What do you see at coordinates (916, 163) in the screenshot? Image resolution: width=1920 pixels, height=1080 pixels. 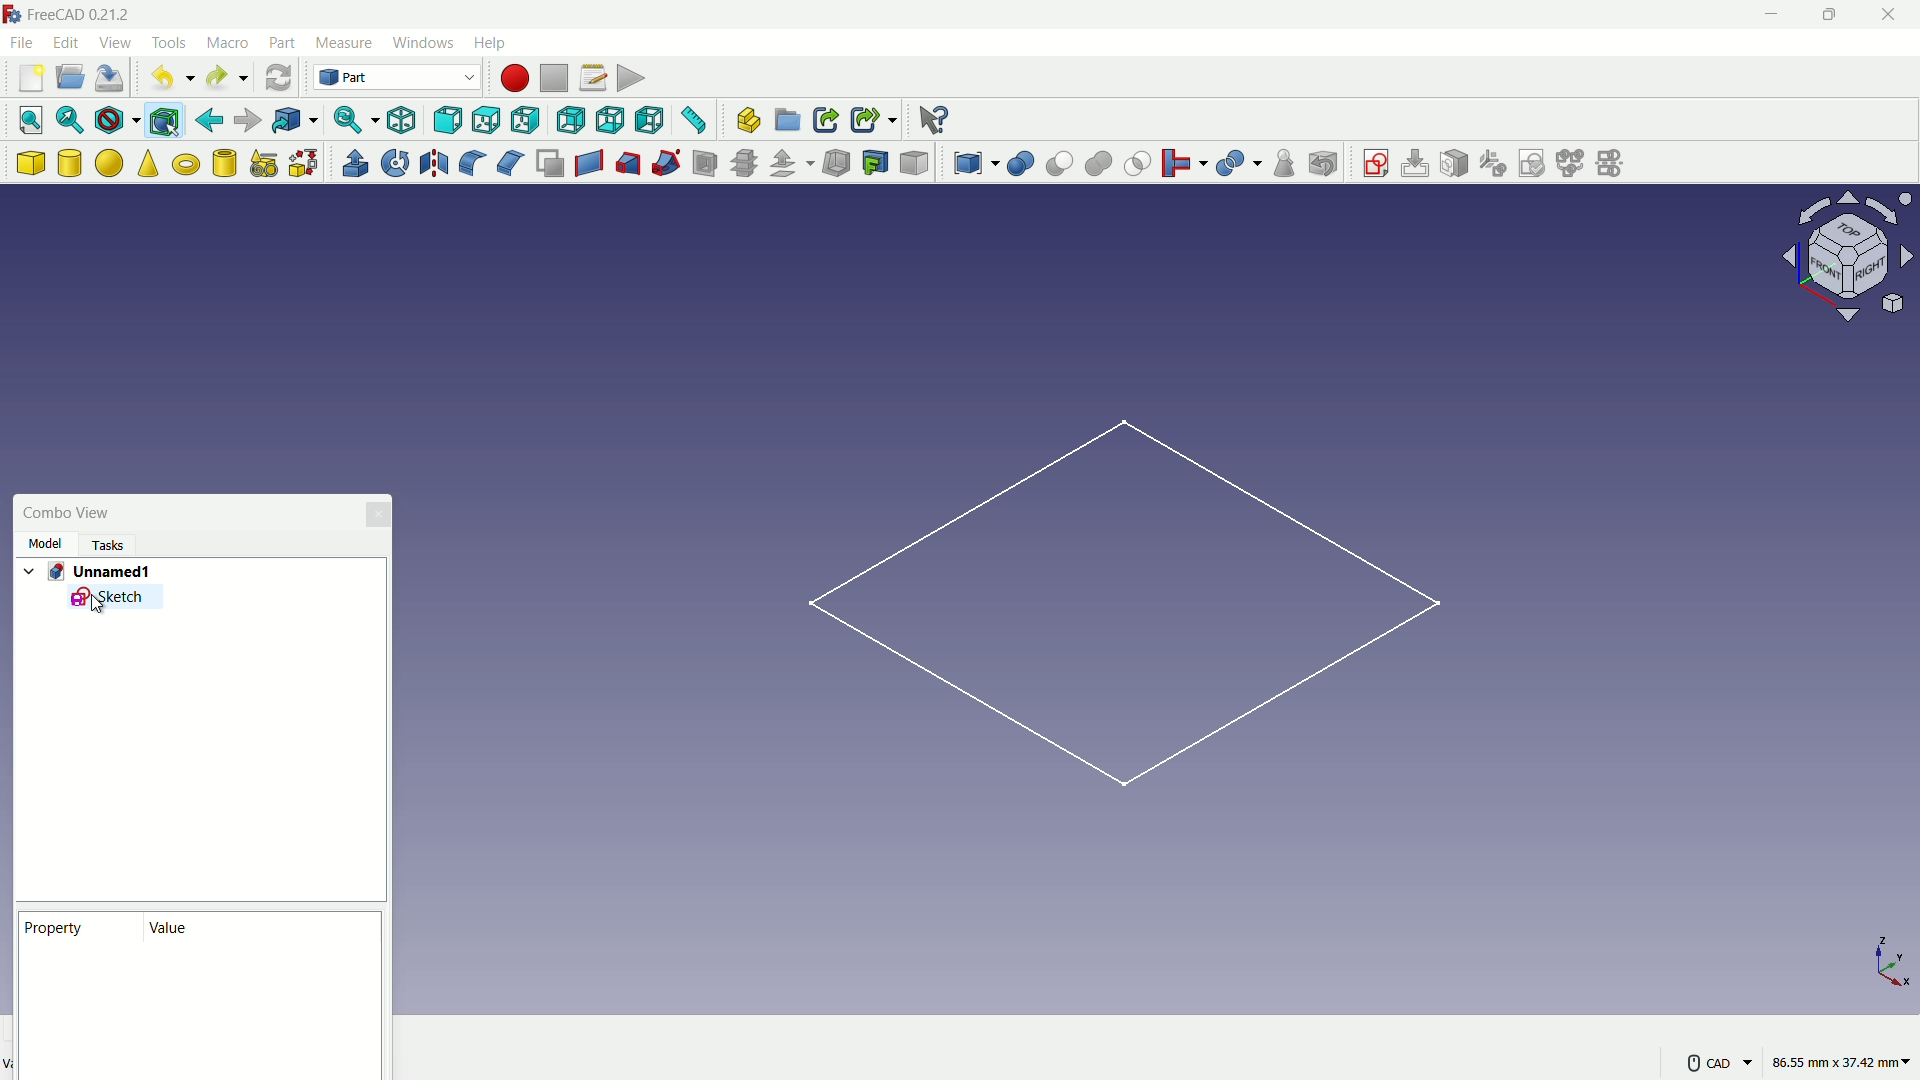 I see `color per face` at bounding box center [916, 163].